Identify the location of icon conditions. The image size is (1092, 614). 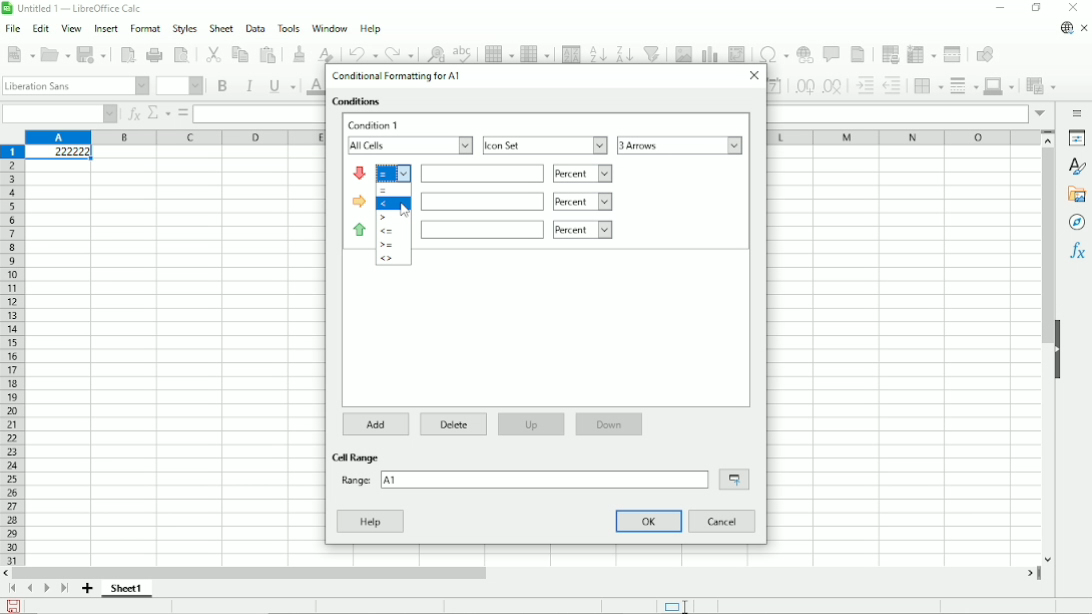
(360, 228).